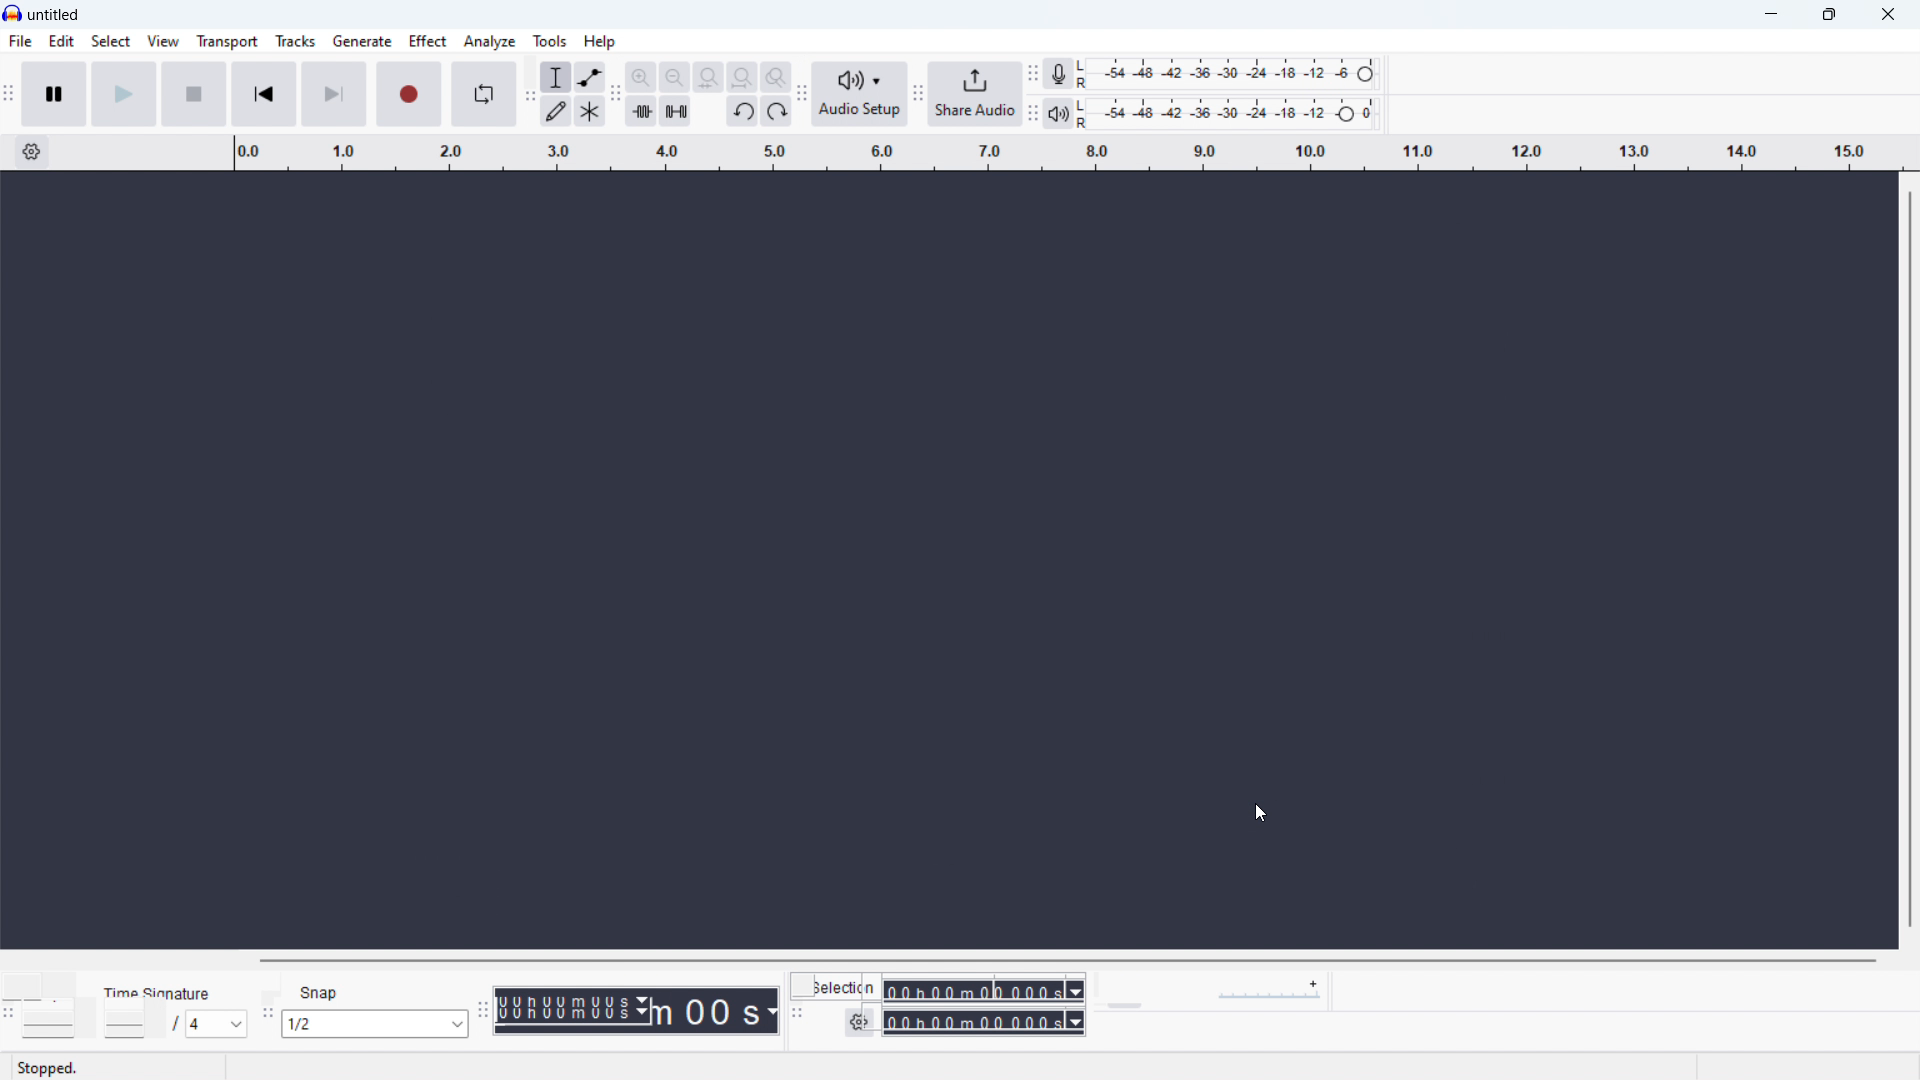  What do you see at coordinates (427, 40) in the screenshot?
I see `effect` at bounding box center [427, 40].